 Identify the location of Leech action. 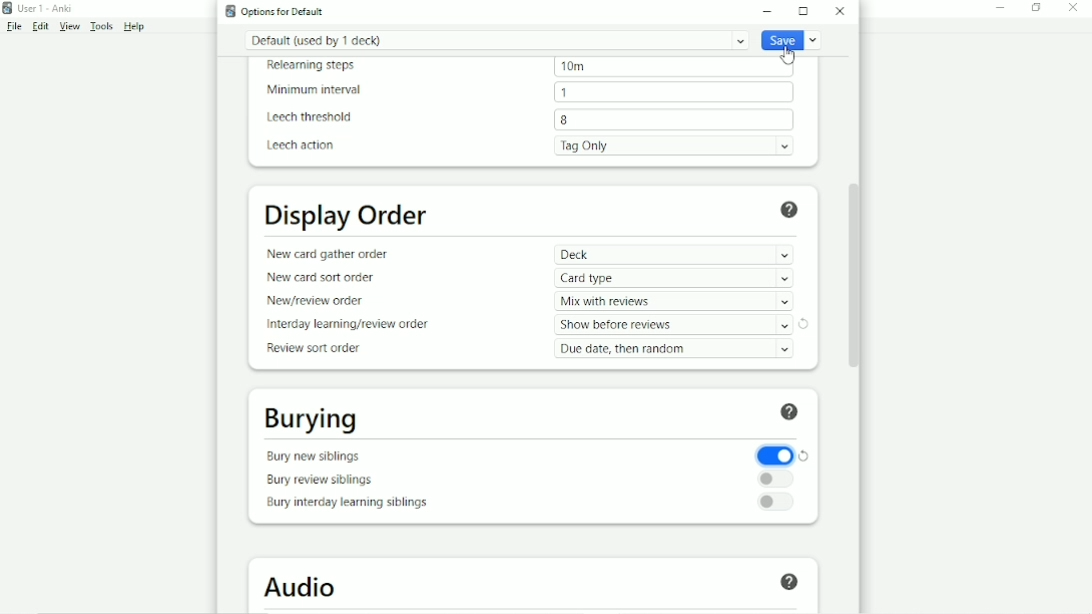
(301, 145).